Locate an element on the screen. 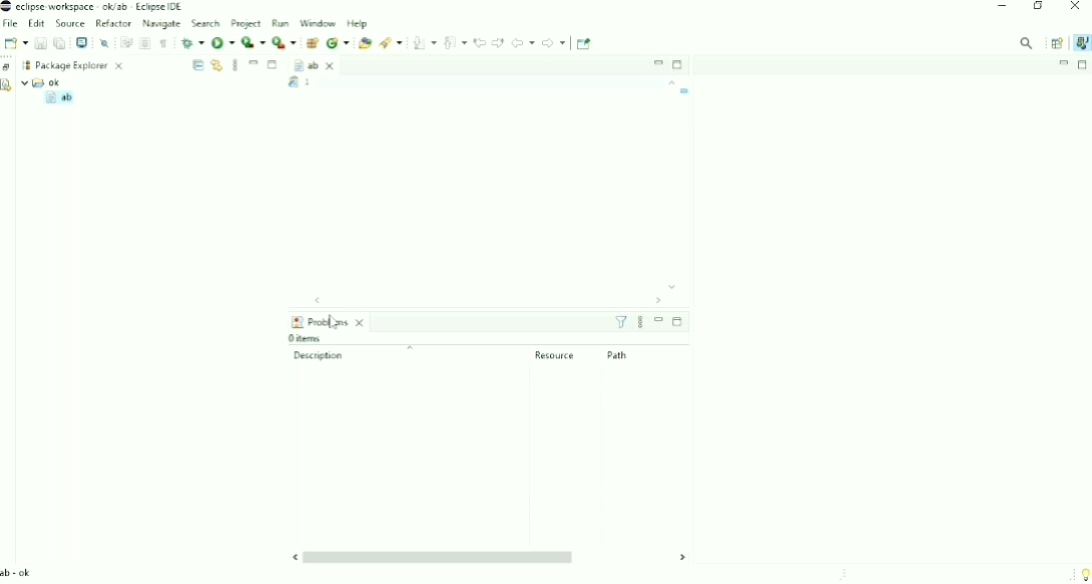 The width and height of the screenshot is (1092, 584). Run is located at coordinates (223, 42).